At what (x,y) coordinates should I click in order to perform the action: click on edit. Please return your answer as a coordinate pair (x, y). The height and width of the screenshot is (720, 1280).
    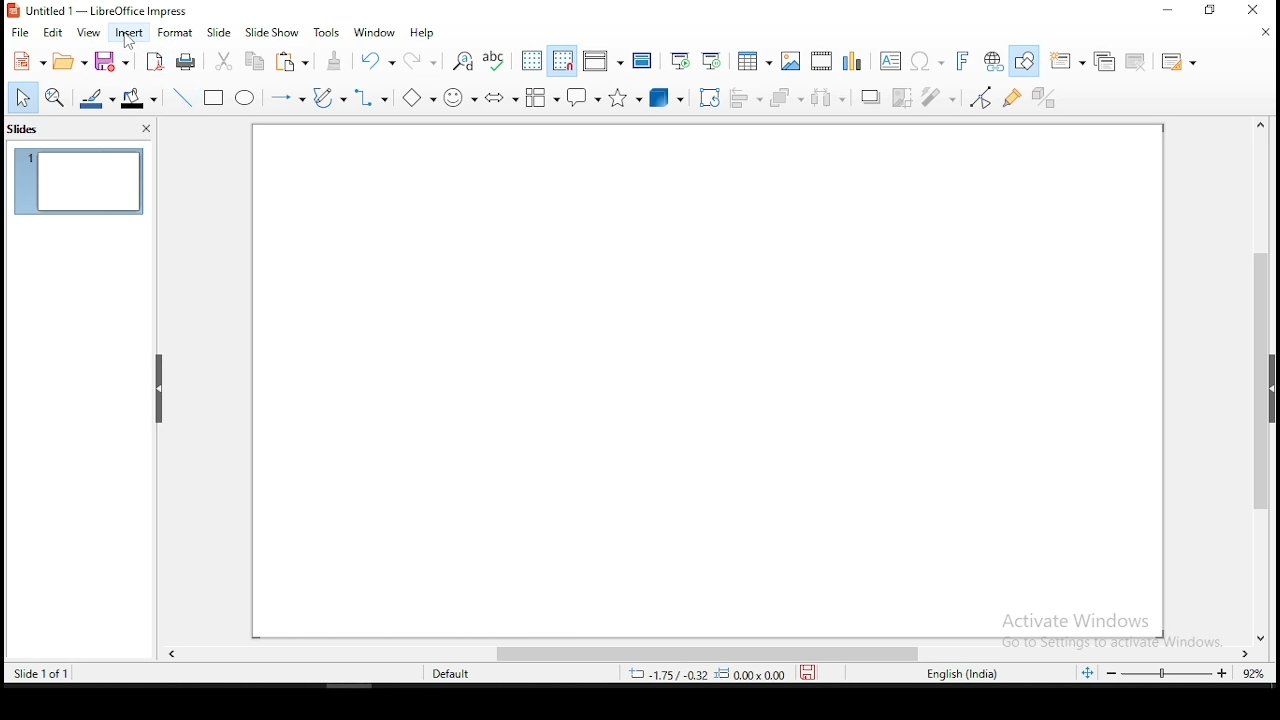
    Looking at the image, I should click on (55, 34).